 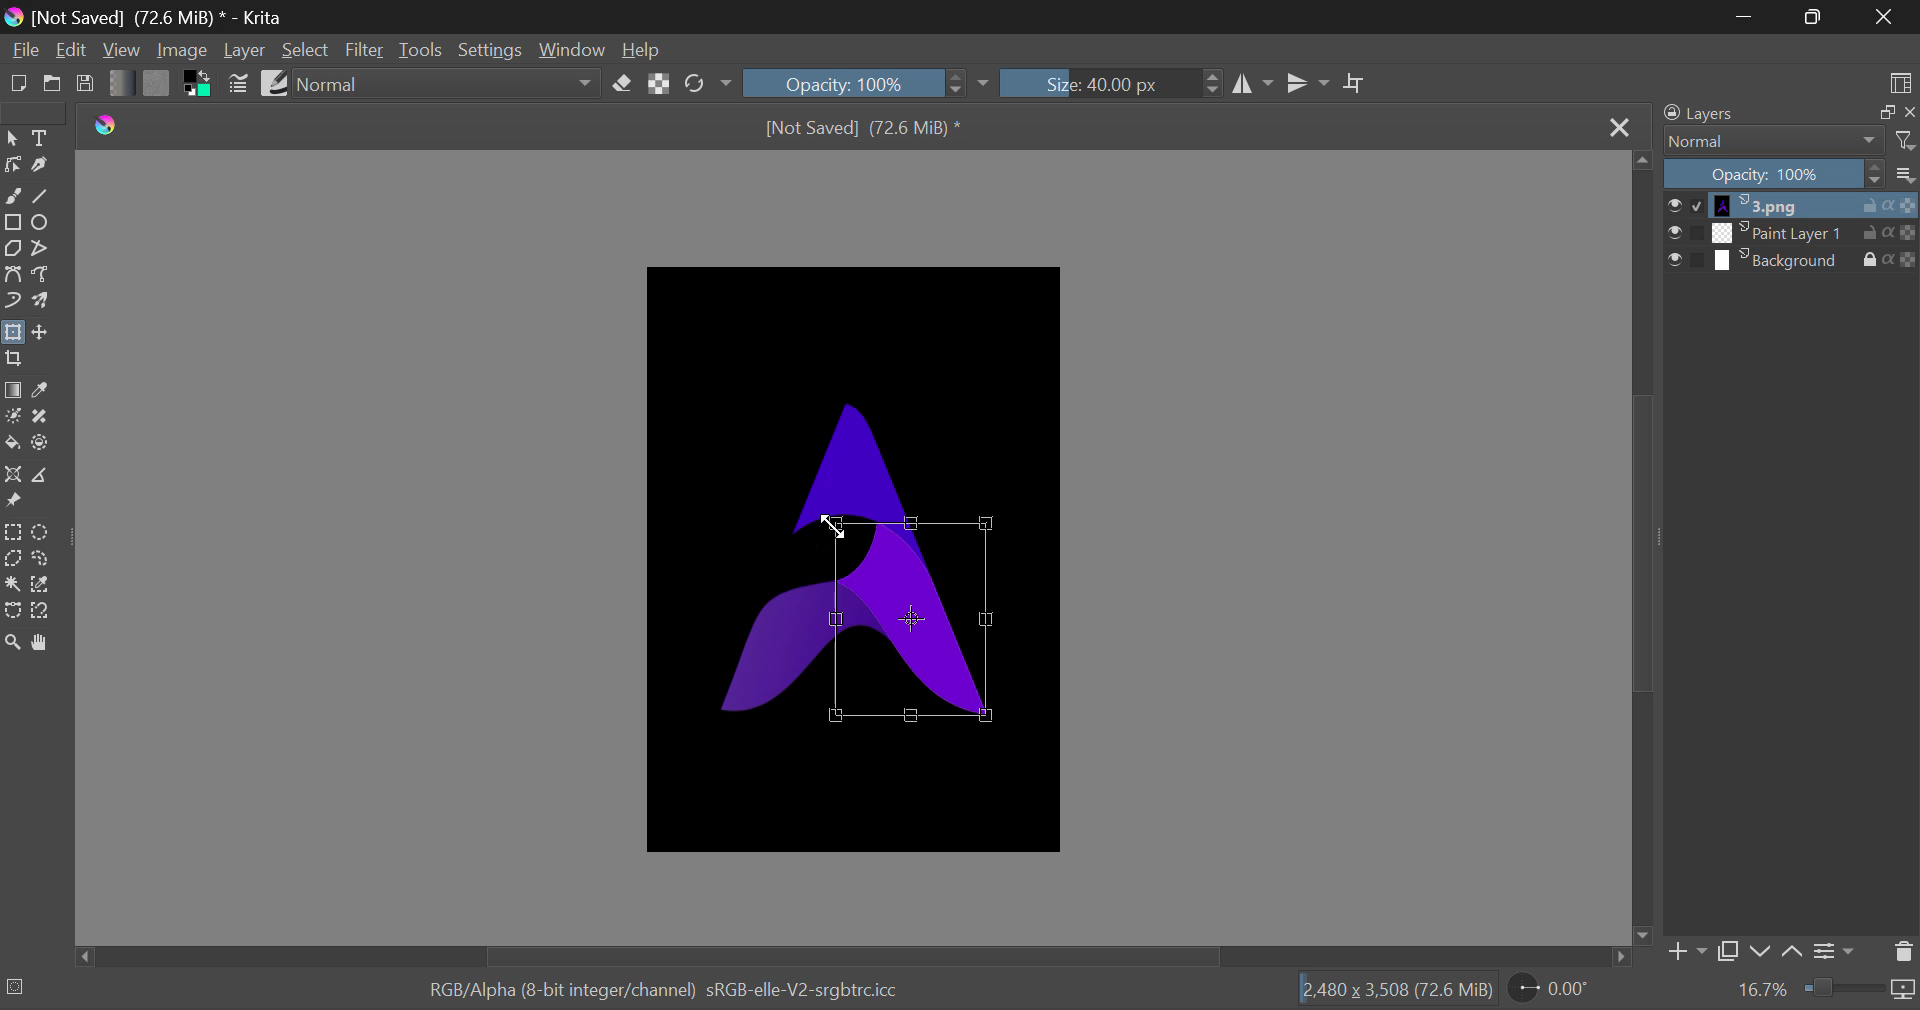 I want to click on Close, so click(x=1616, y=132).